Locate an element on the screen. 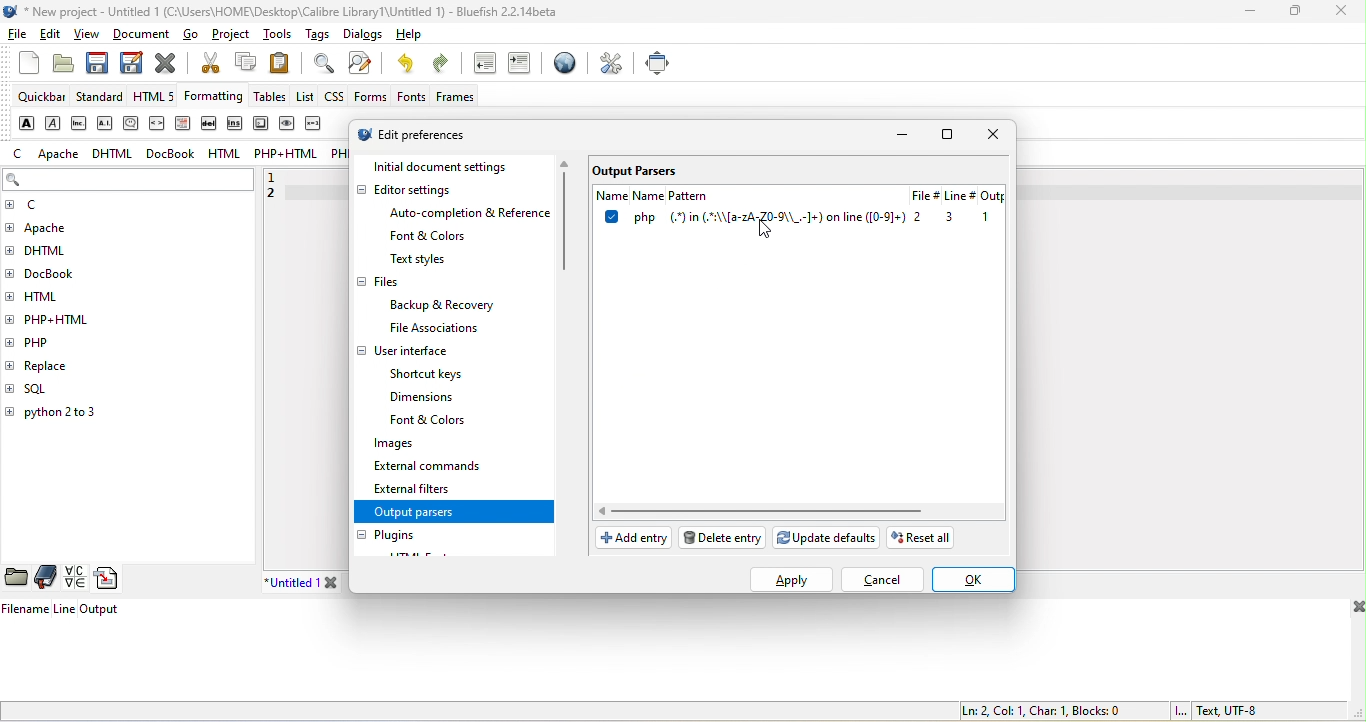  citation is located at coordinates (131, 124).